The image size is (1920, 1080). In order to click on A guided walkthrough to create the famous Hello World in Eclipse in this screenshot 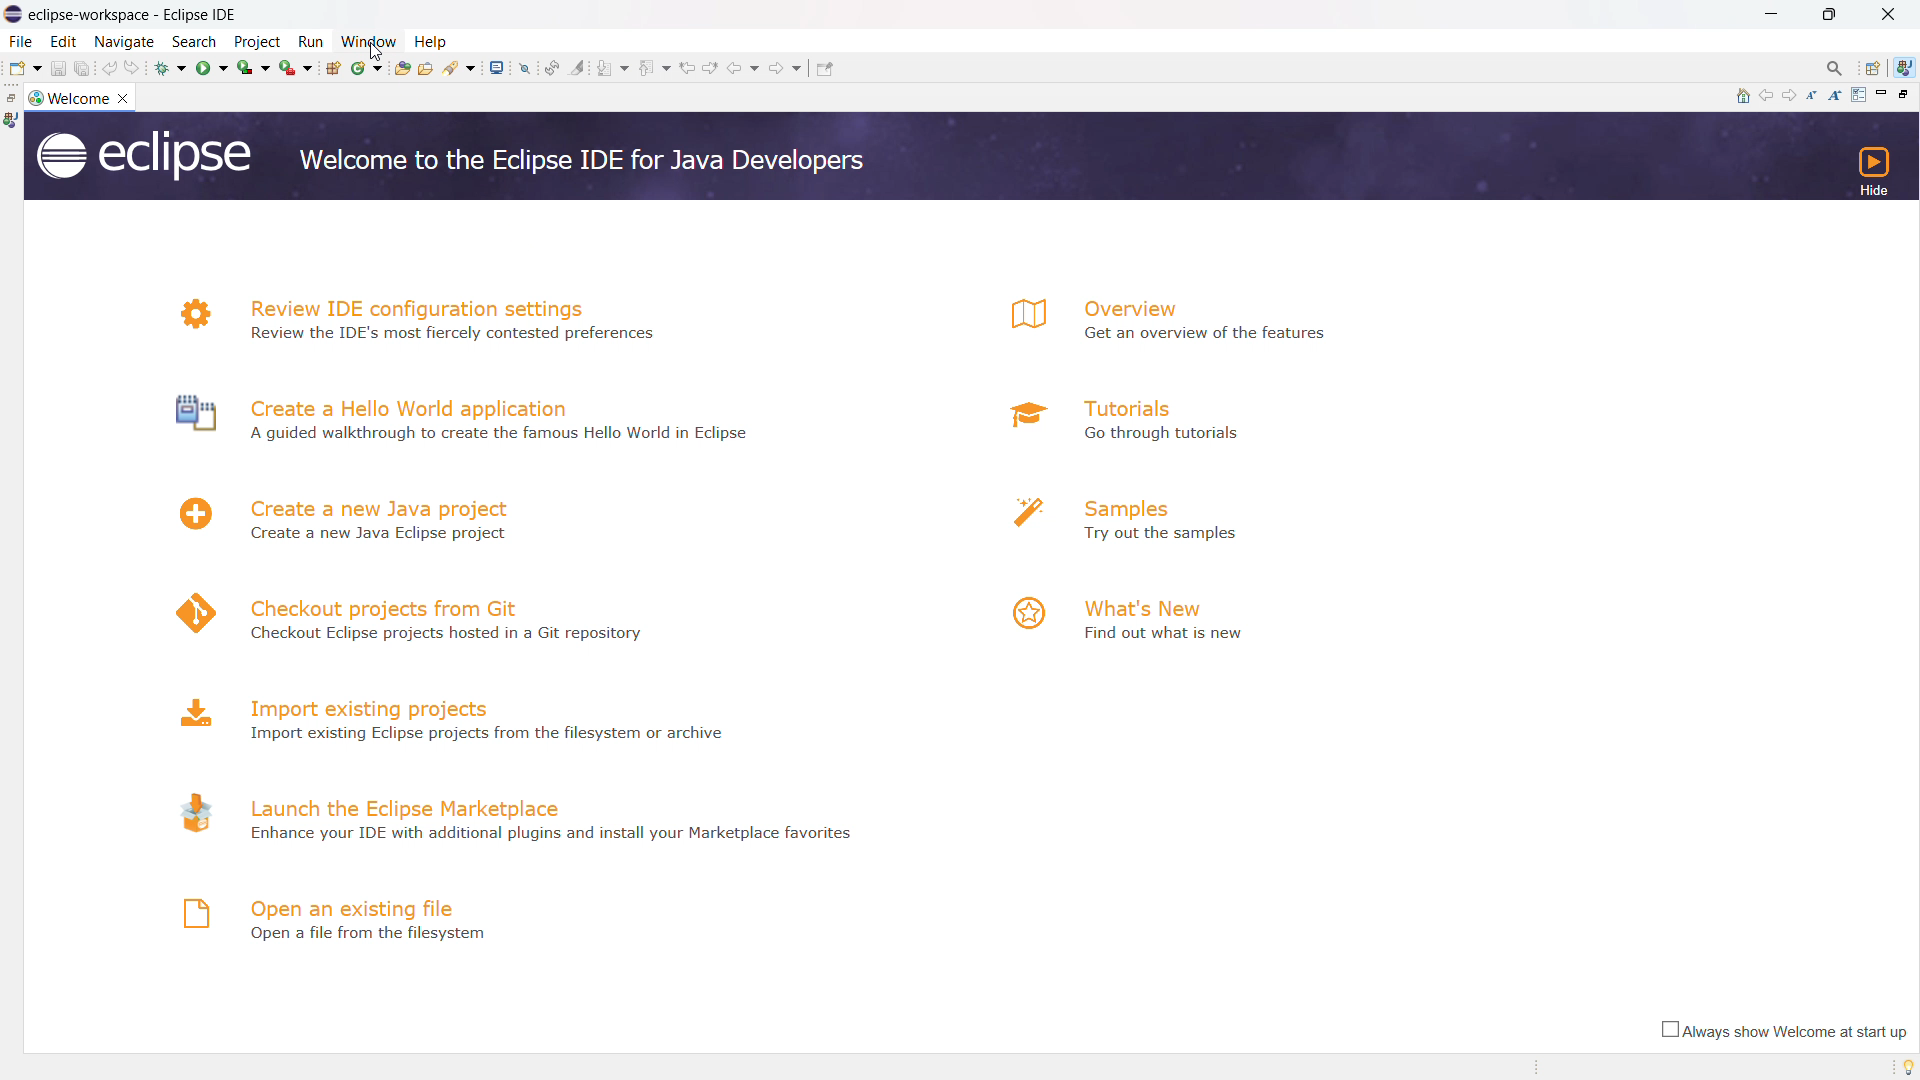, I will do `click(502, 433)`.